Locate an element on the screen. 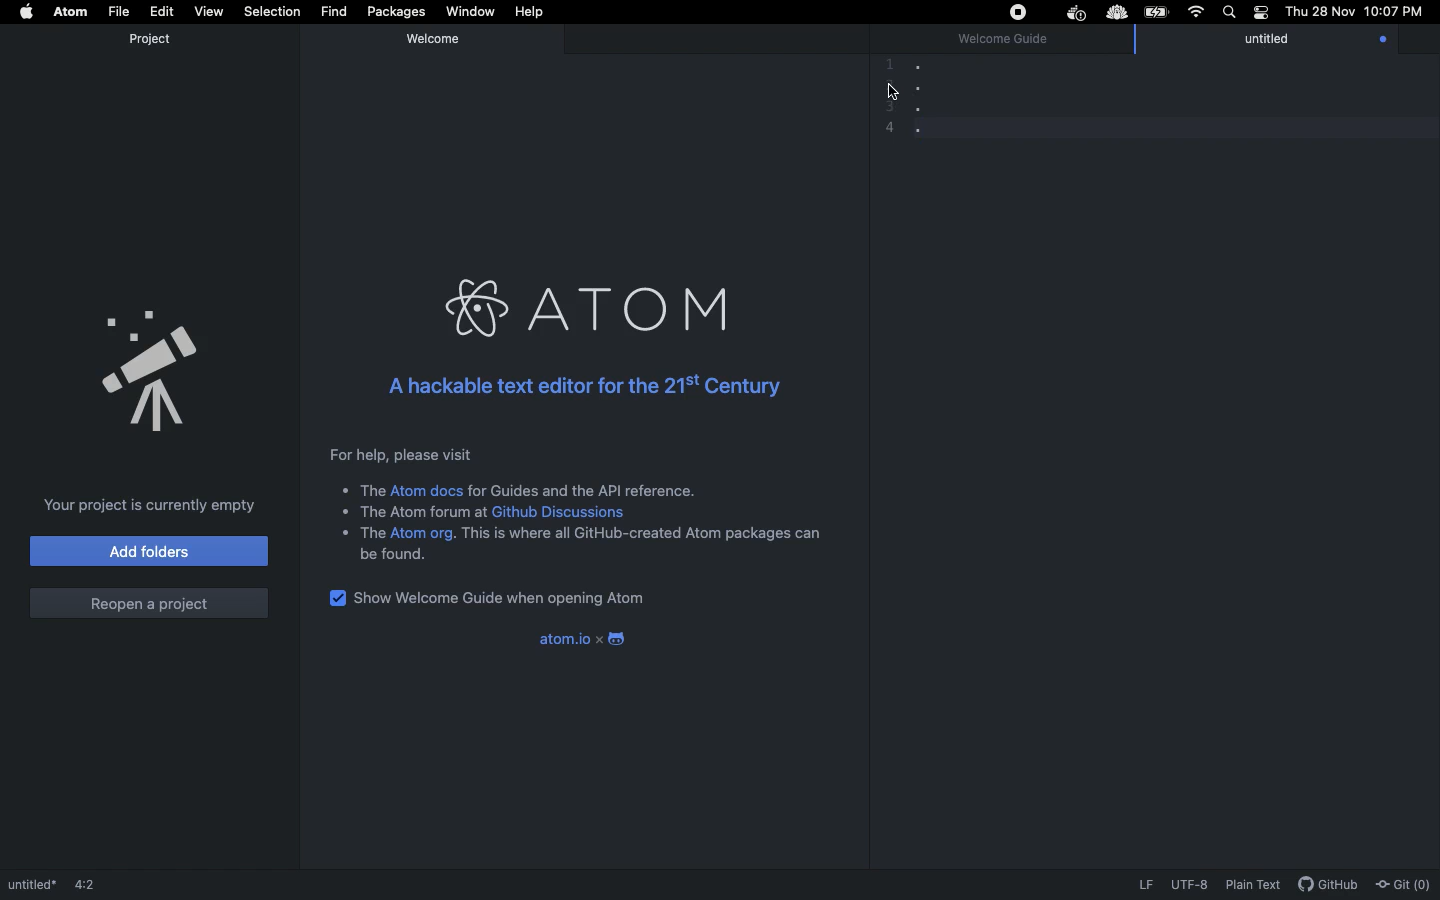 This screenshot has width=1440, height=900. Docker is located at coordinates (1073, 14).